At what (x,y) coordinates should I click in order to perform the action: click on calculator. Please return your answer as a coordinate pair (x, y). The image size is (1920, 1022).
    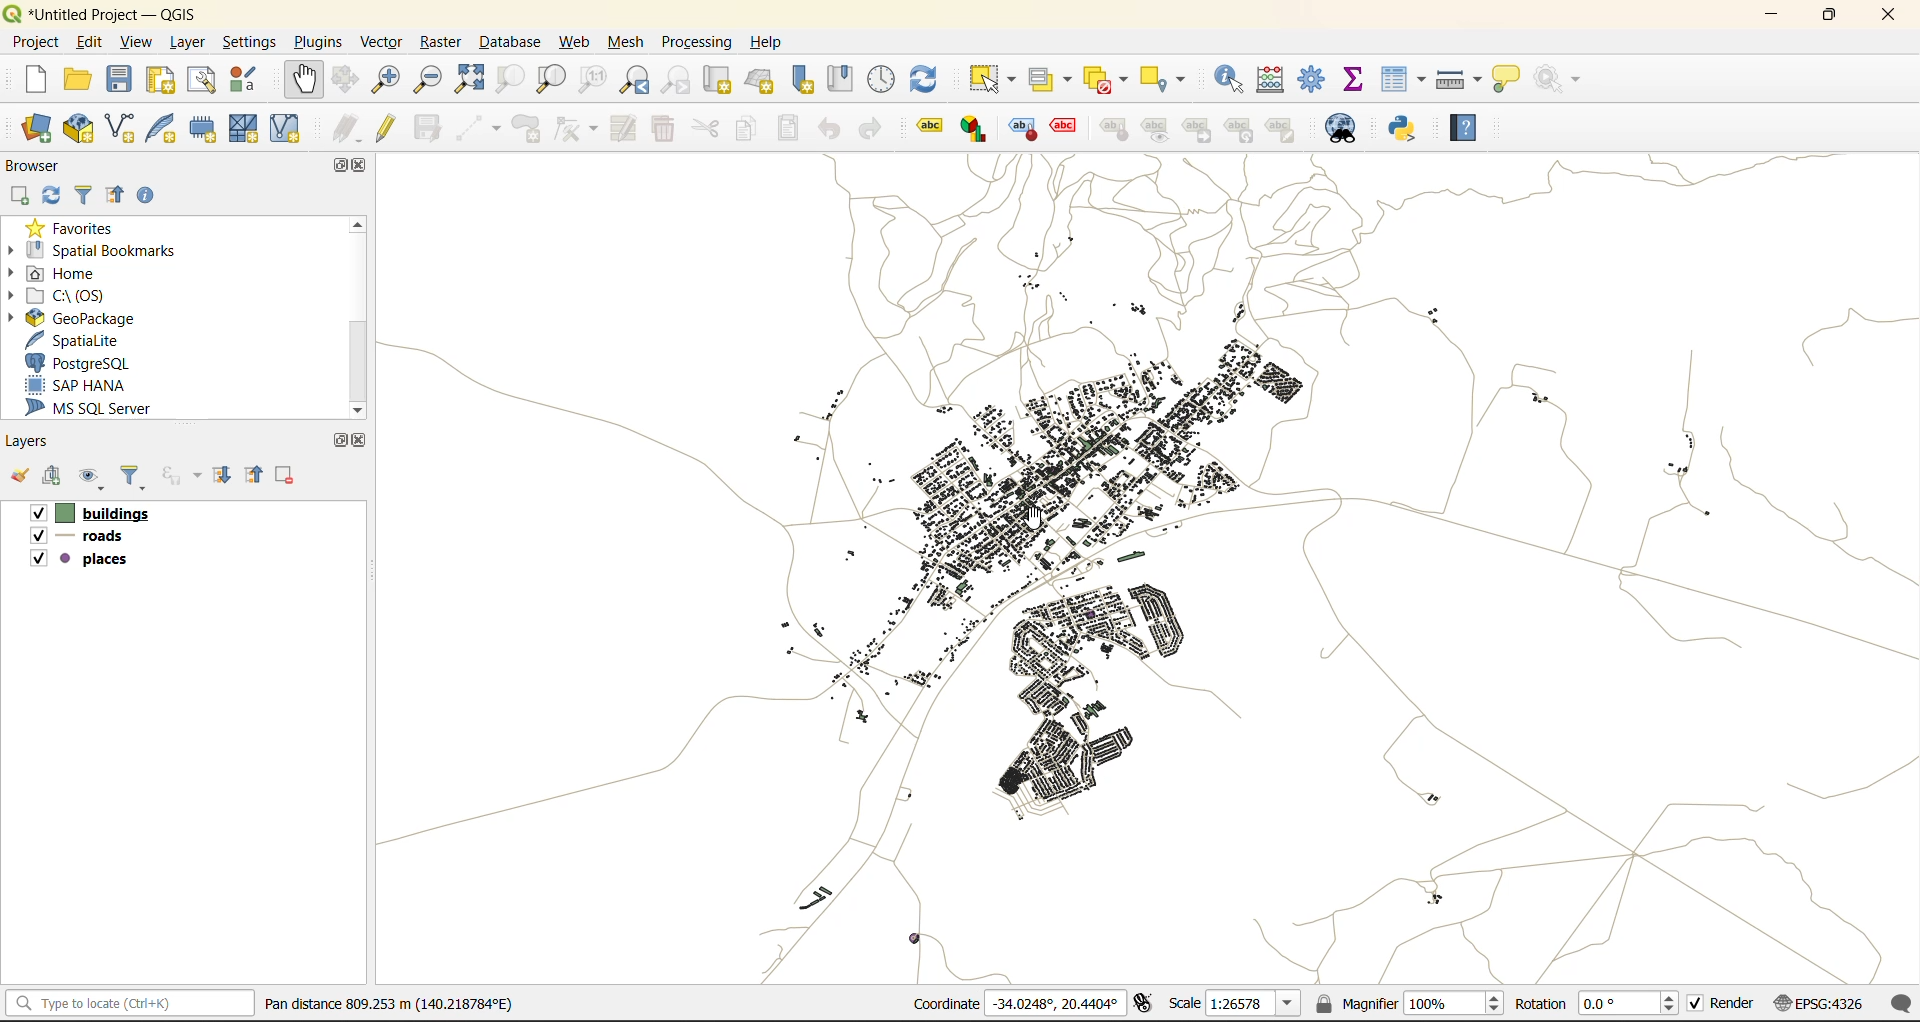
    Looking at the image, I should click on (1273, 80).